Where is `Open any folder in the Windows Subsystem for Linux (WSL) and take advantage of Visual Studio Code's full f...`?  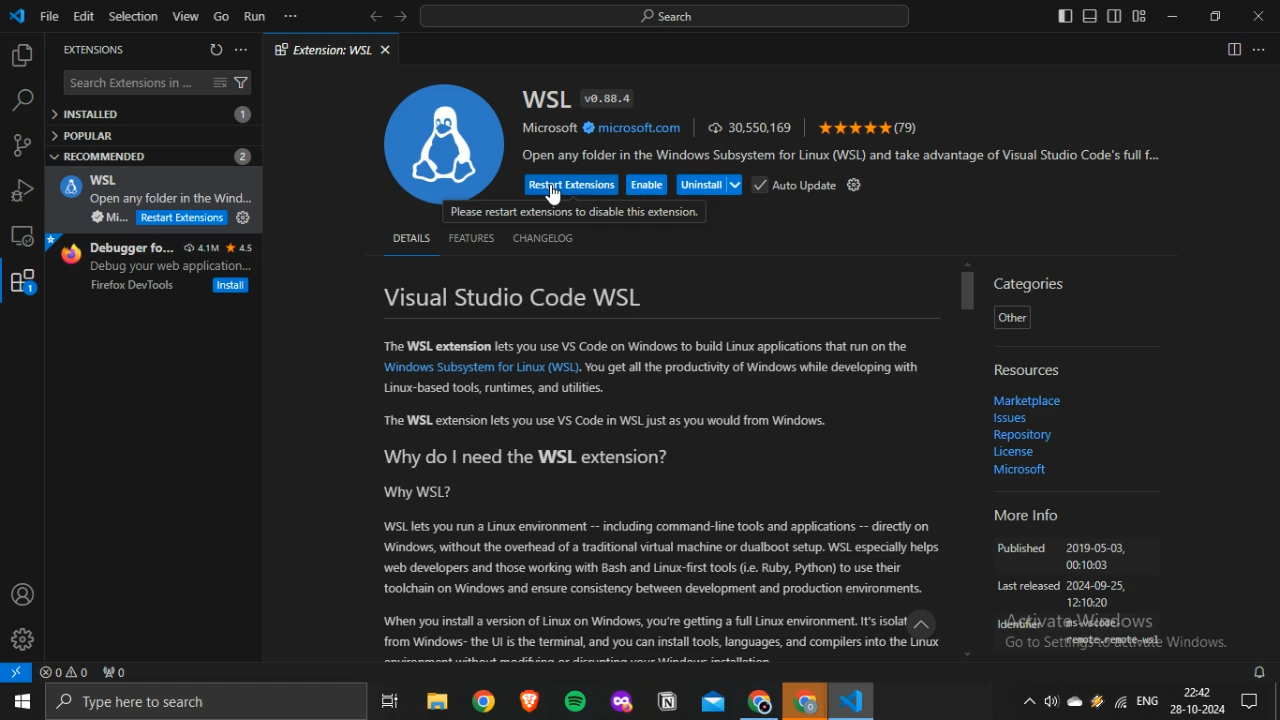
Open any folder in the Windows Subsystem for Linux (WSL) and take advantage of Visual Studio Code's full f... is located at coordinates (845, 156).